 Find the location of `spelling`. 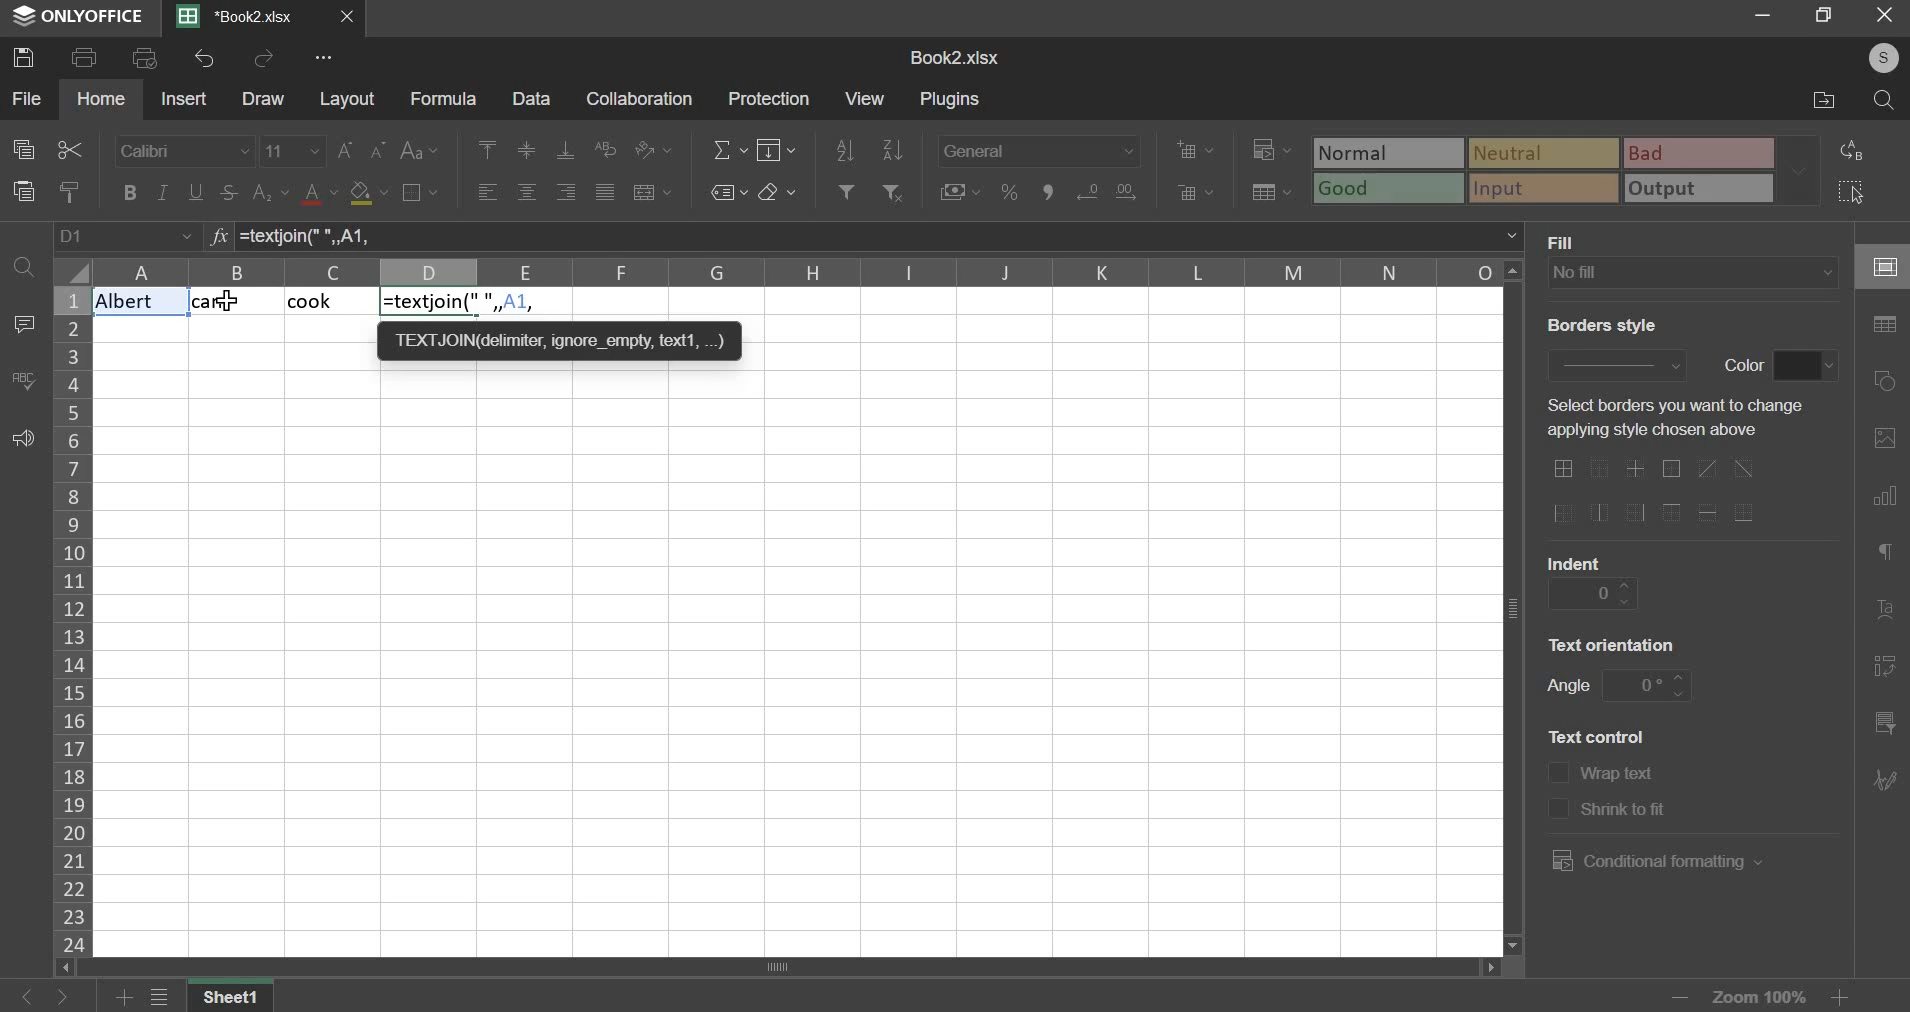

spelling is located at coordinates (23, 380).